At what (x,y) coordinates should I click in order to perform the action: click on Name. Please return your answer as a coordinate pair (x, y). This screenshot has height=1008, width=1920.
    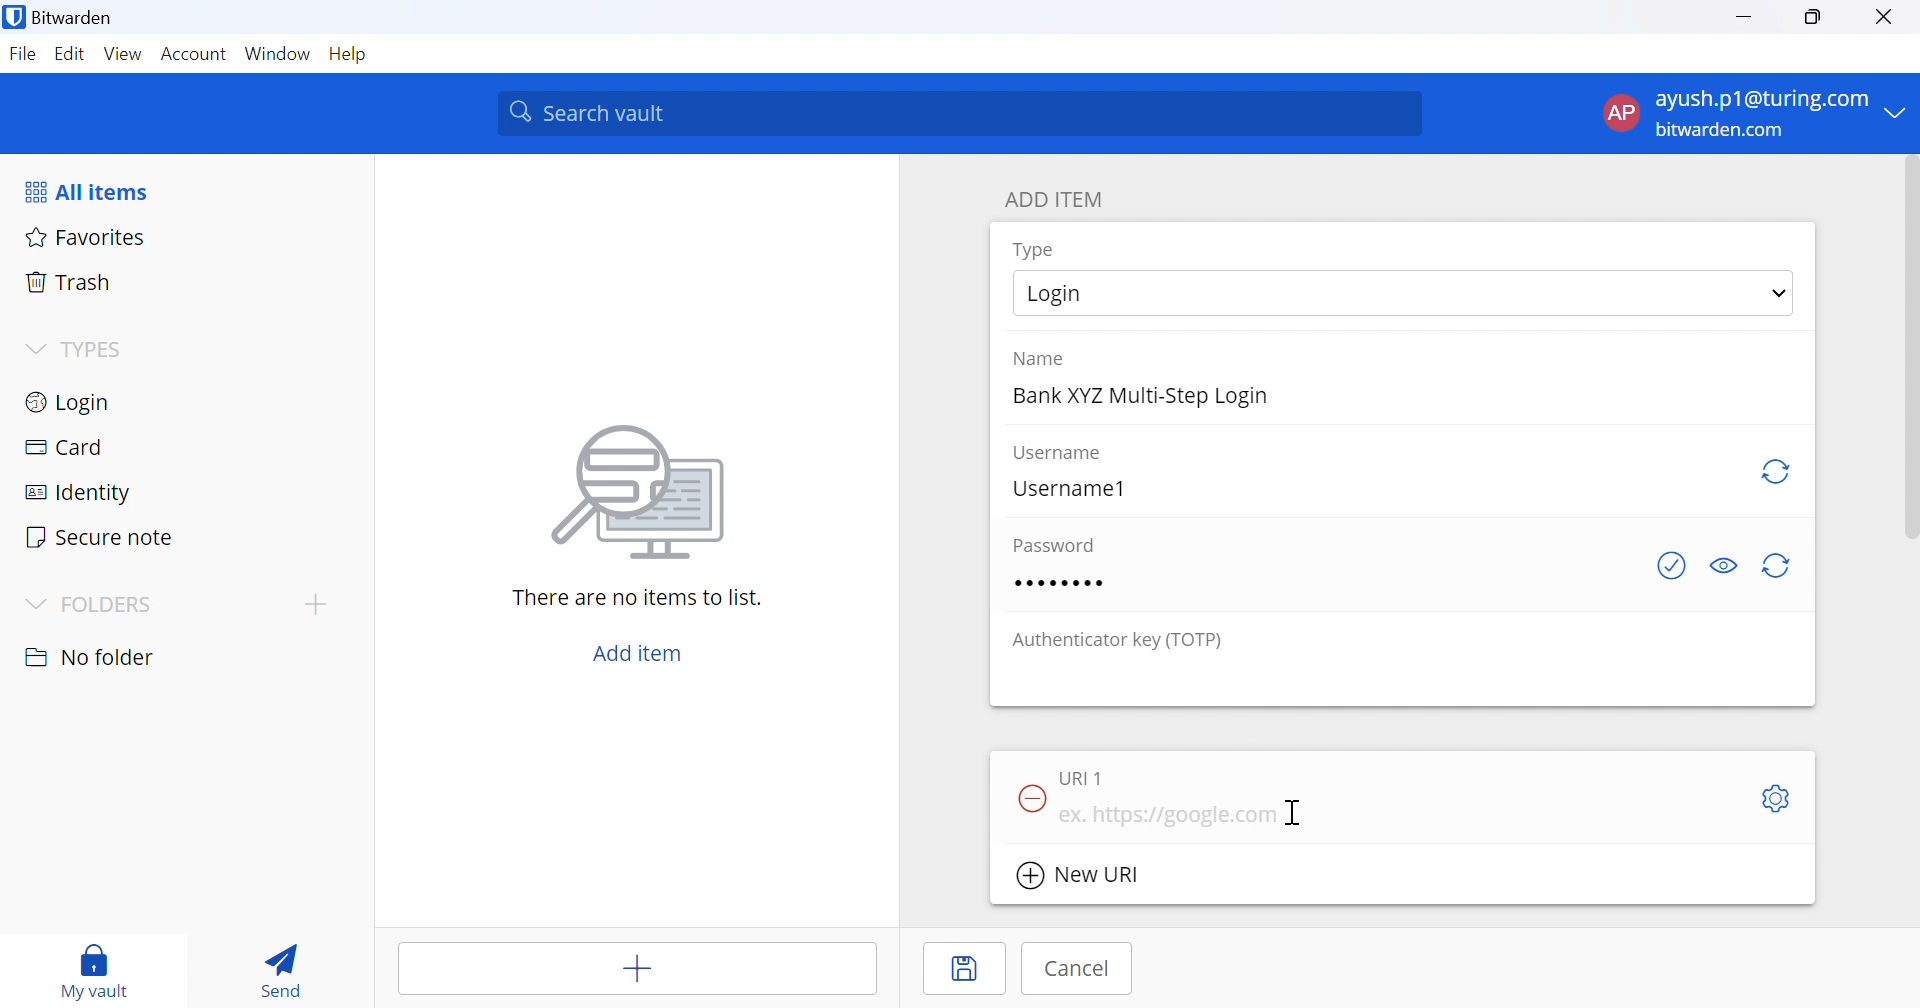
    Looking at the image, I should click on (1043, 359).